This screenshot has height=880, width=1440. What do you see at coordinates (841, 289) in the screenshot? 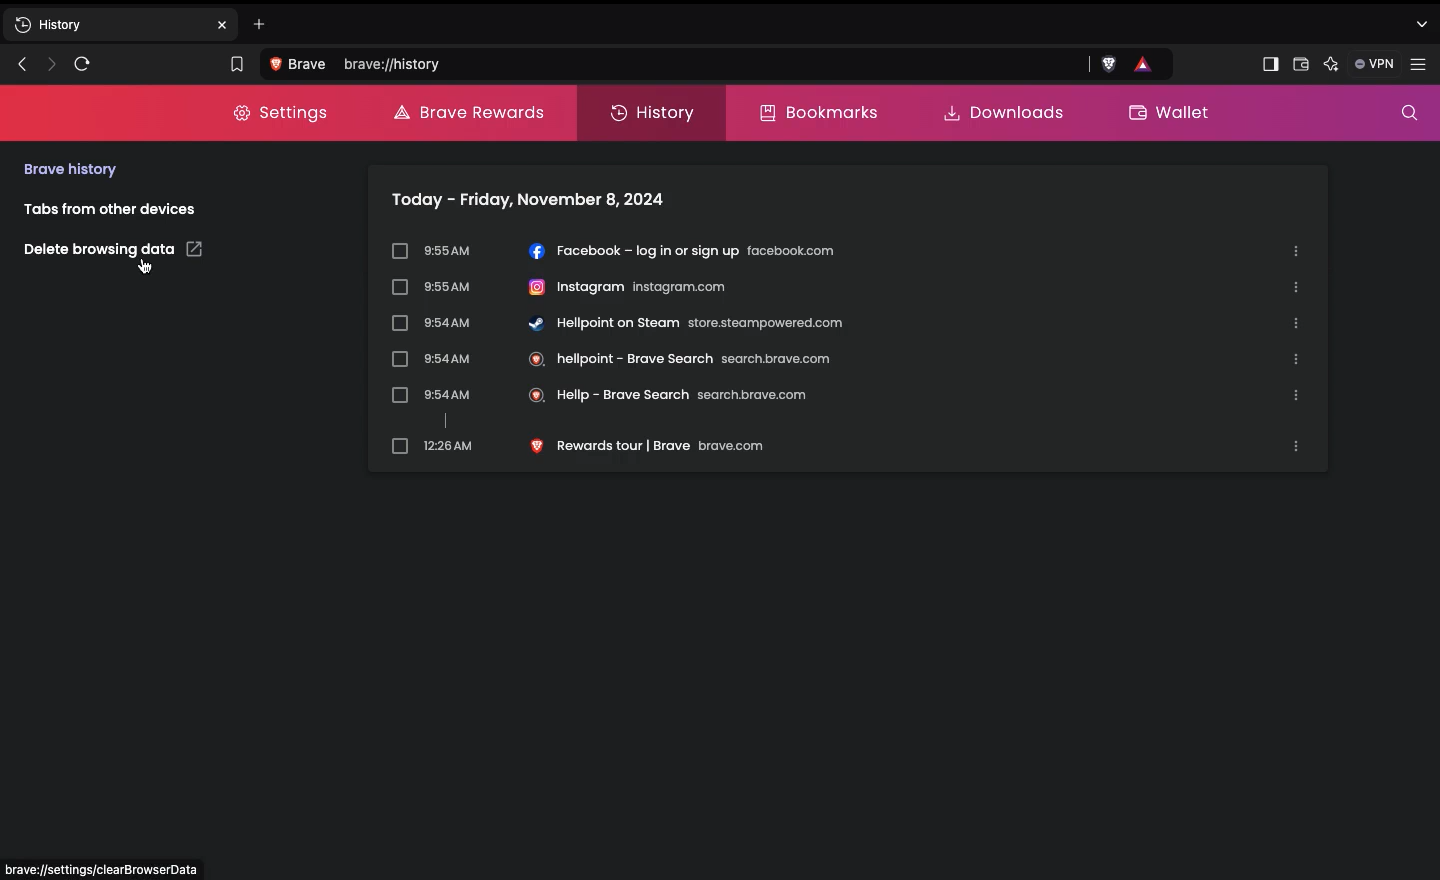
I see `Instagram instagram.com` at bounding box center [841, 289].